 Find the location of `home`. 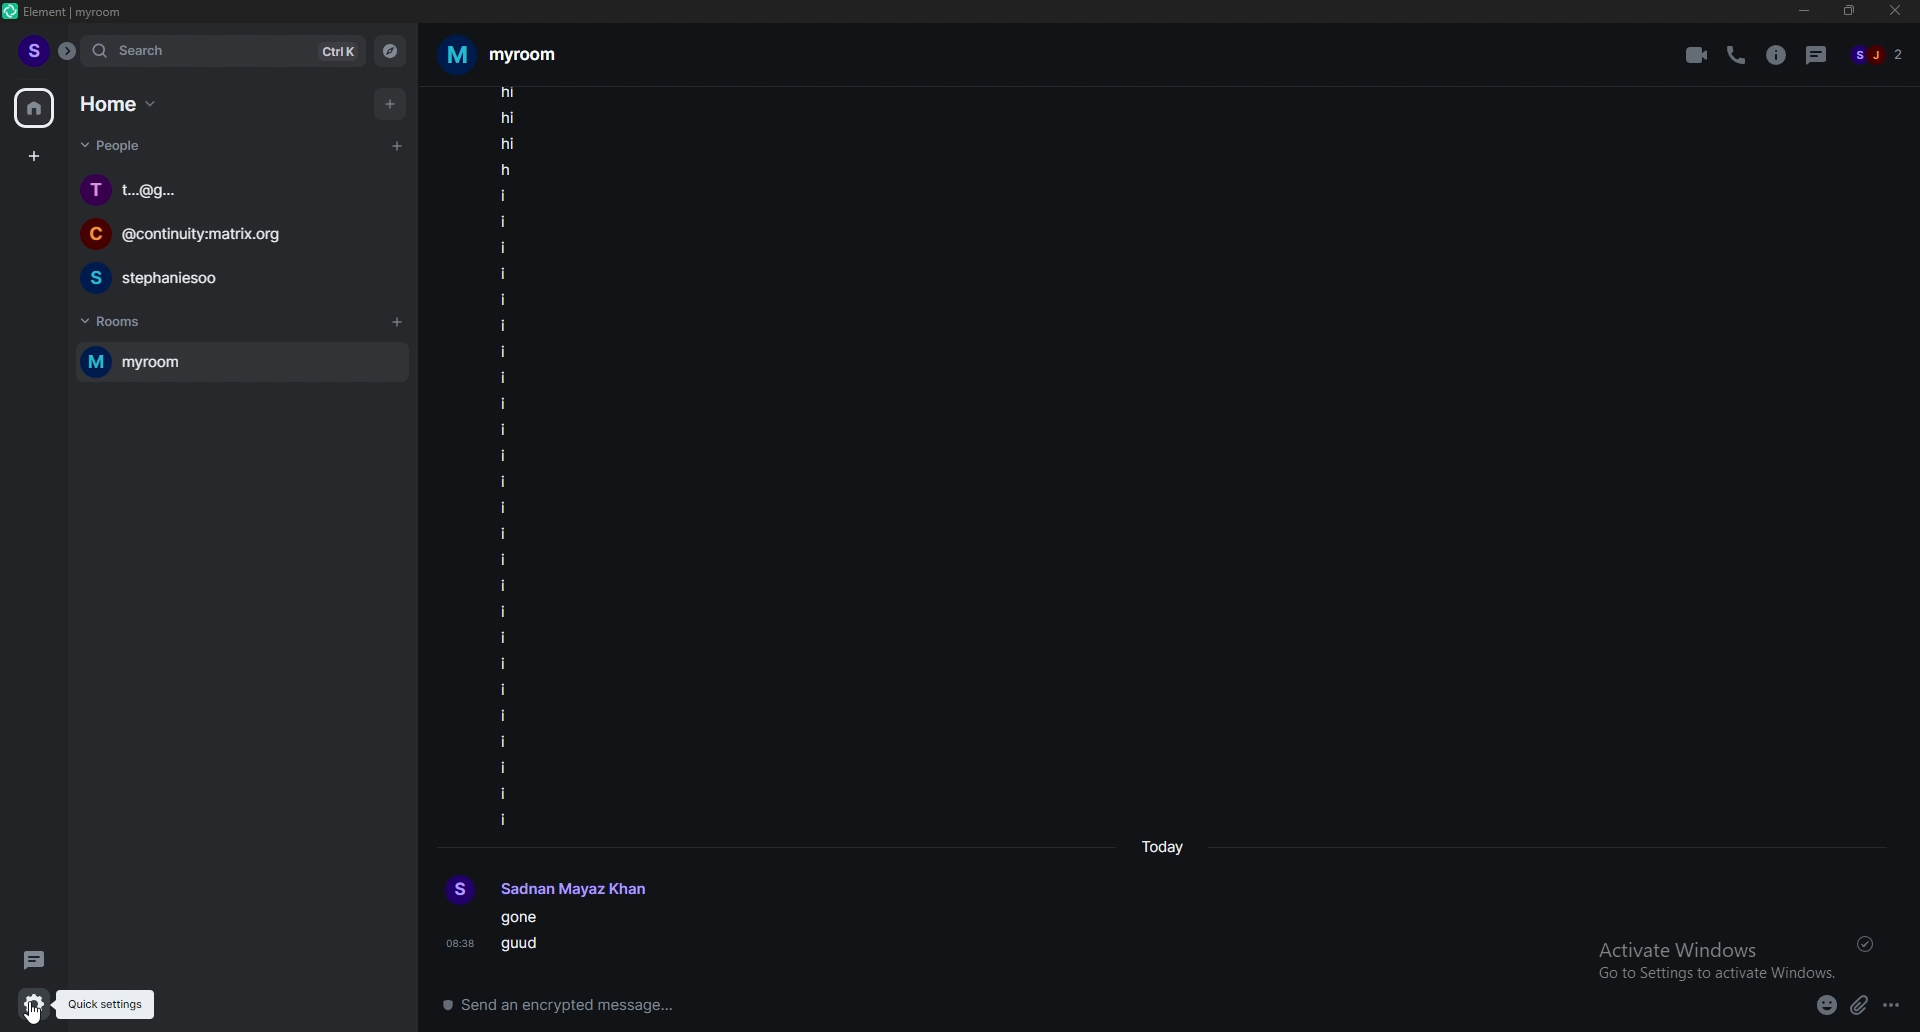

home is located at coordinates (118, 103).